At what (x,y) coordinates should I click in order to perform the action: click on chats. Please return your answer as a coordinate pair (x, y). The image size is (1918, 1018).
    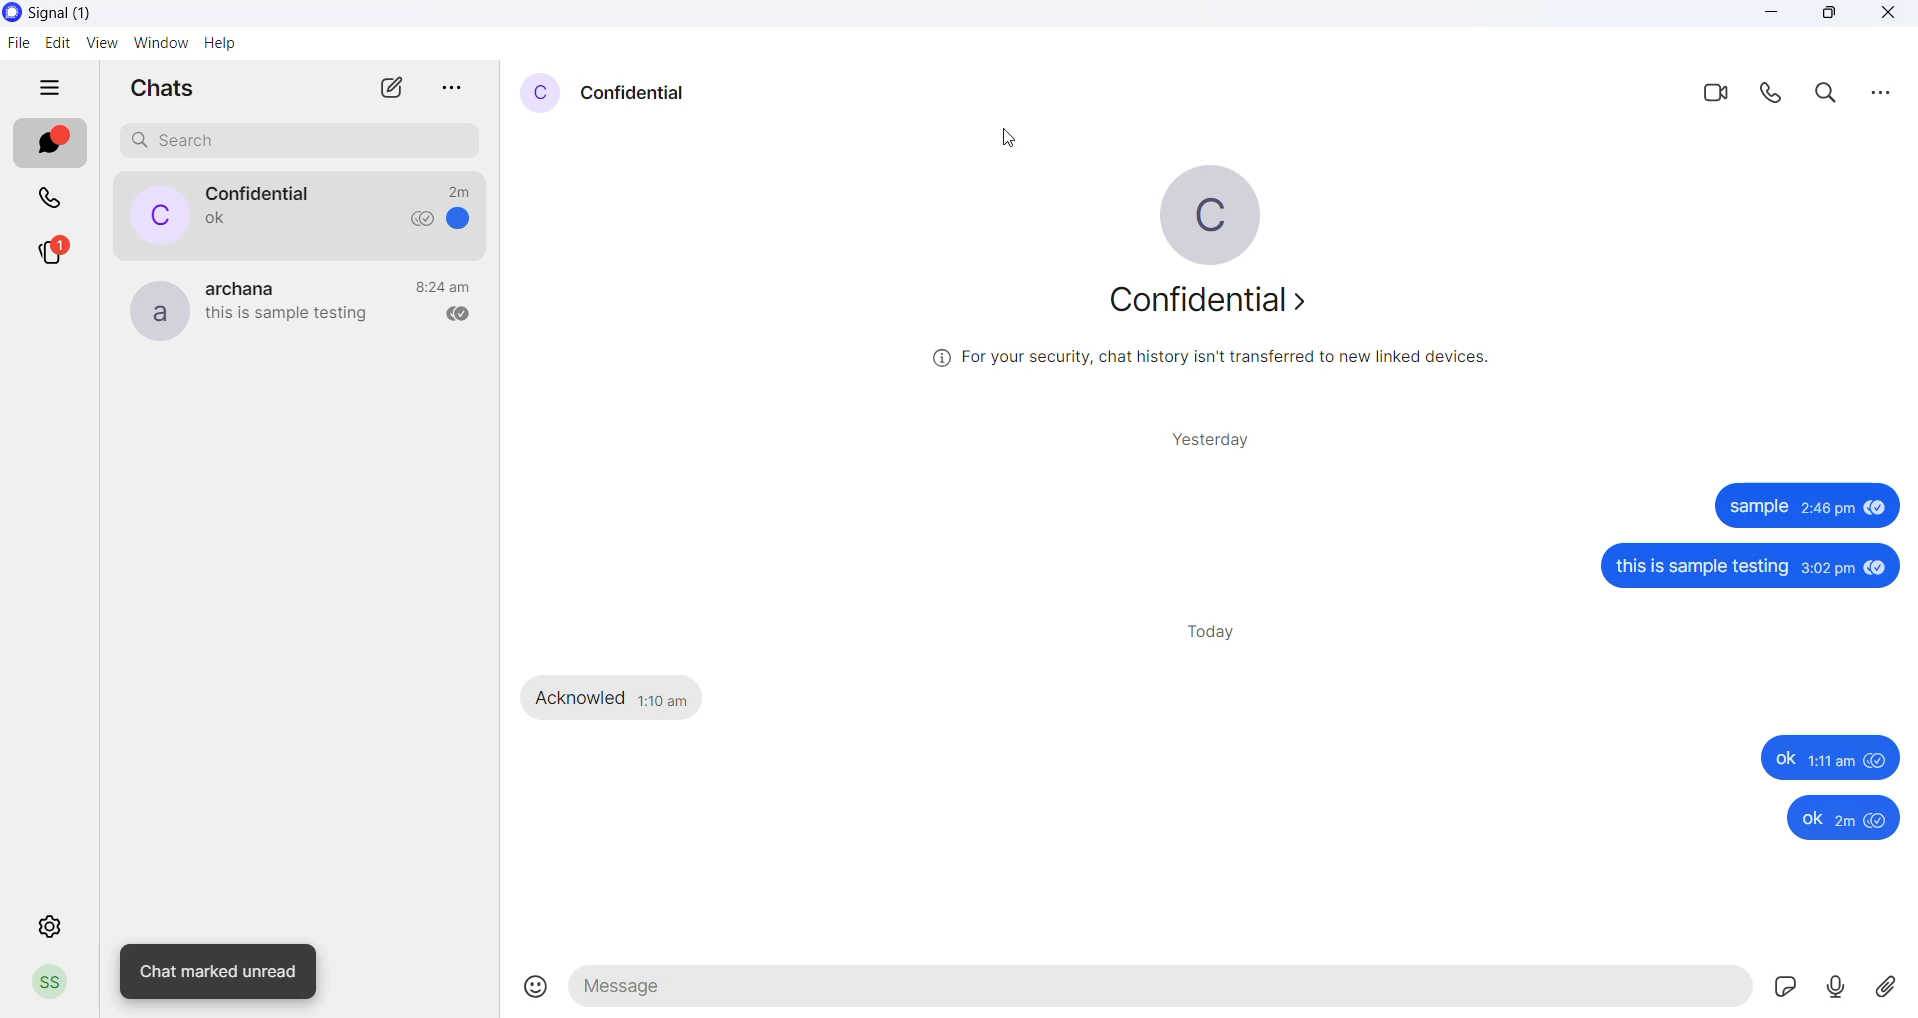
    Looking at the image, I should click on (53, 144).